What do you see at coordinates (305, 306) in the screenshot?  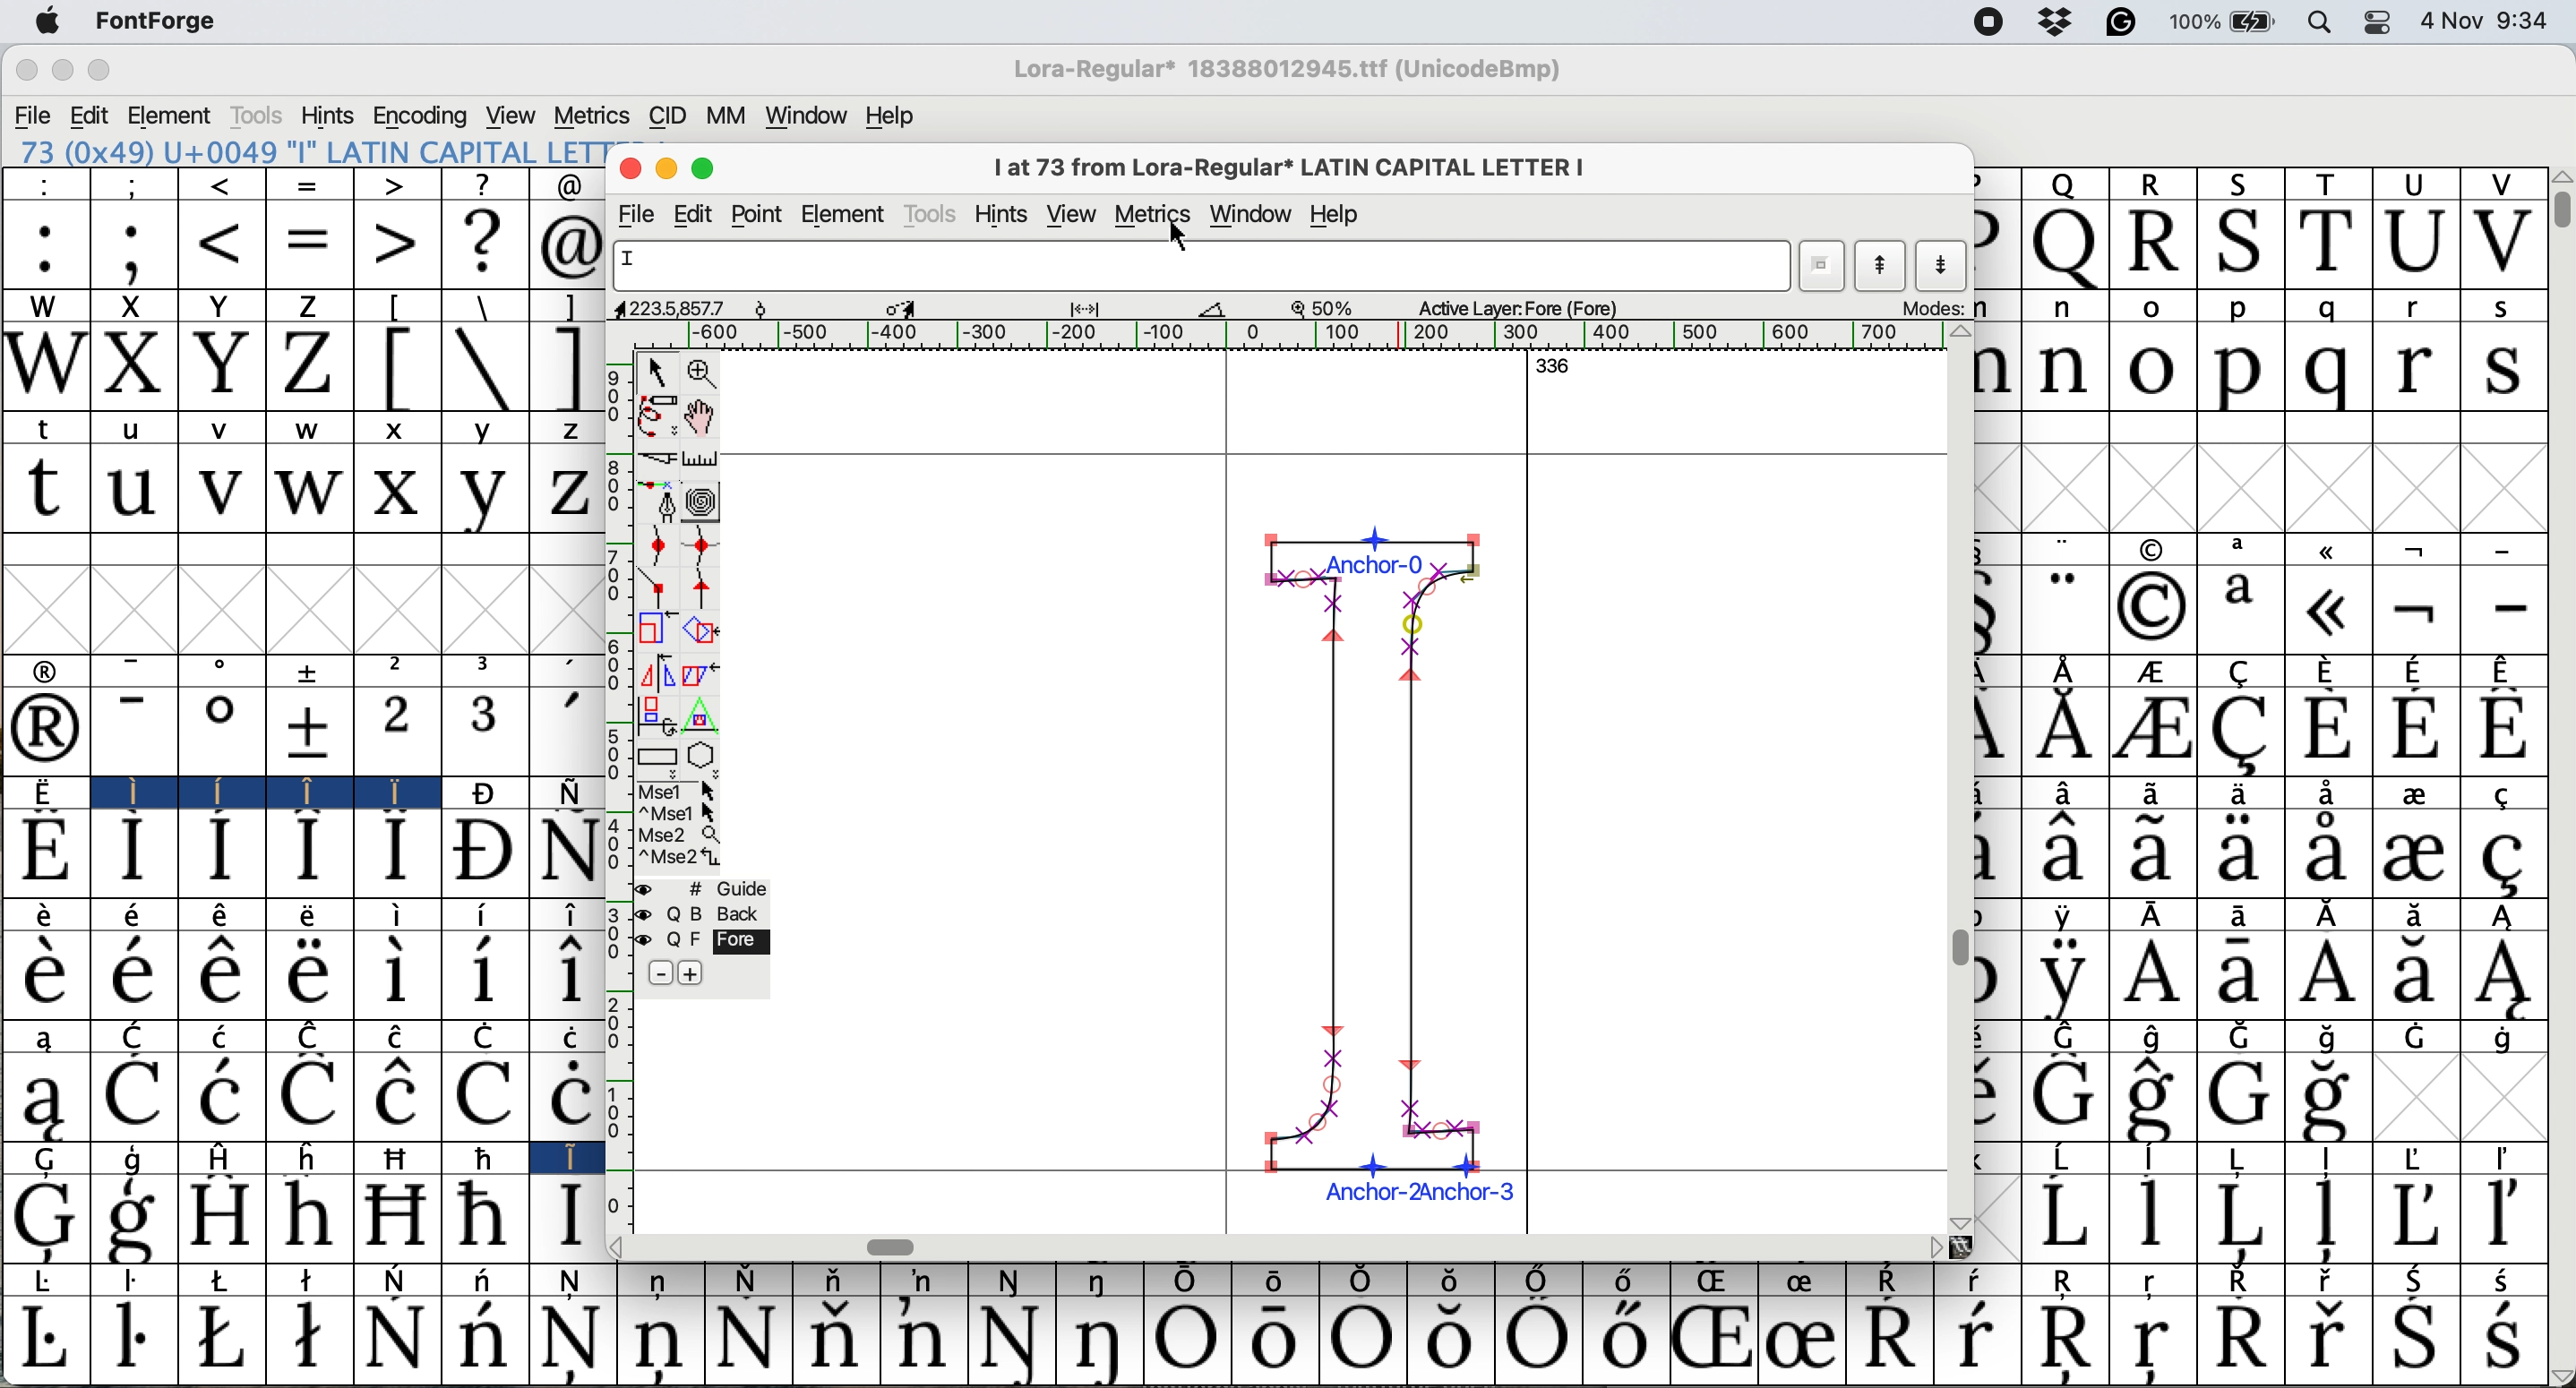 I see `Z` at bounding box center [305, 306].